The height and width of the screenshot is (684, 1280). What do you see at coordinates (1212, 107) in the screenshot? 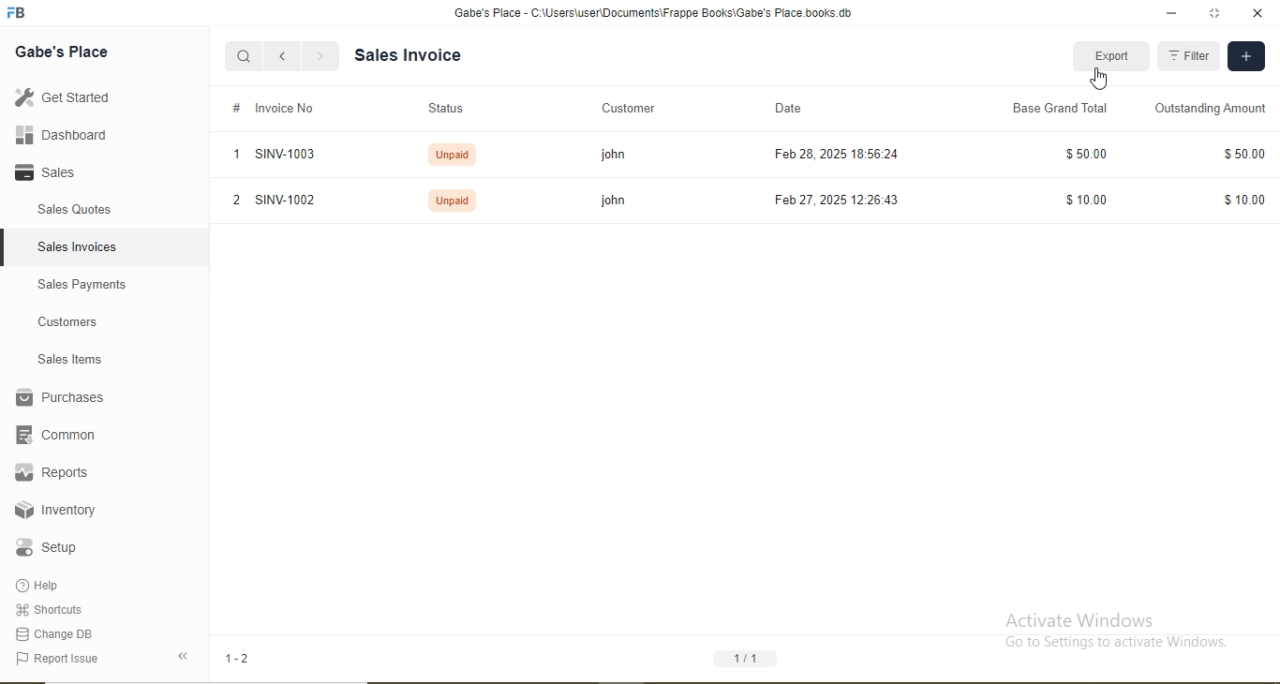
I see `‘Outstanding Amount` at bounding box center [1212, 107].